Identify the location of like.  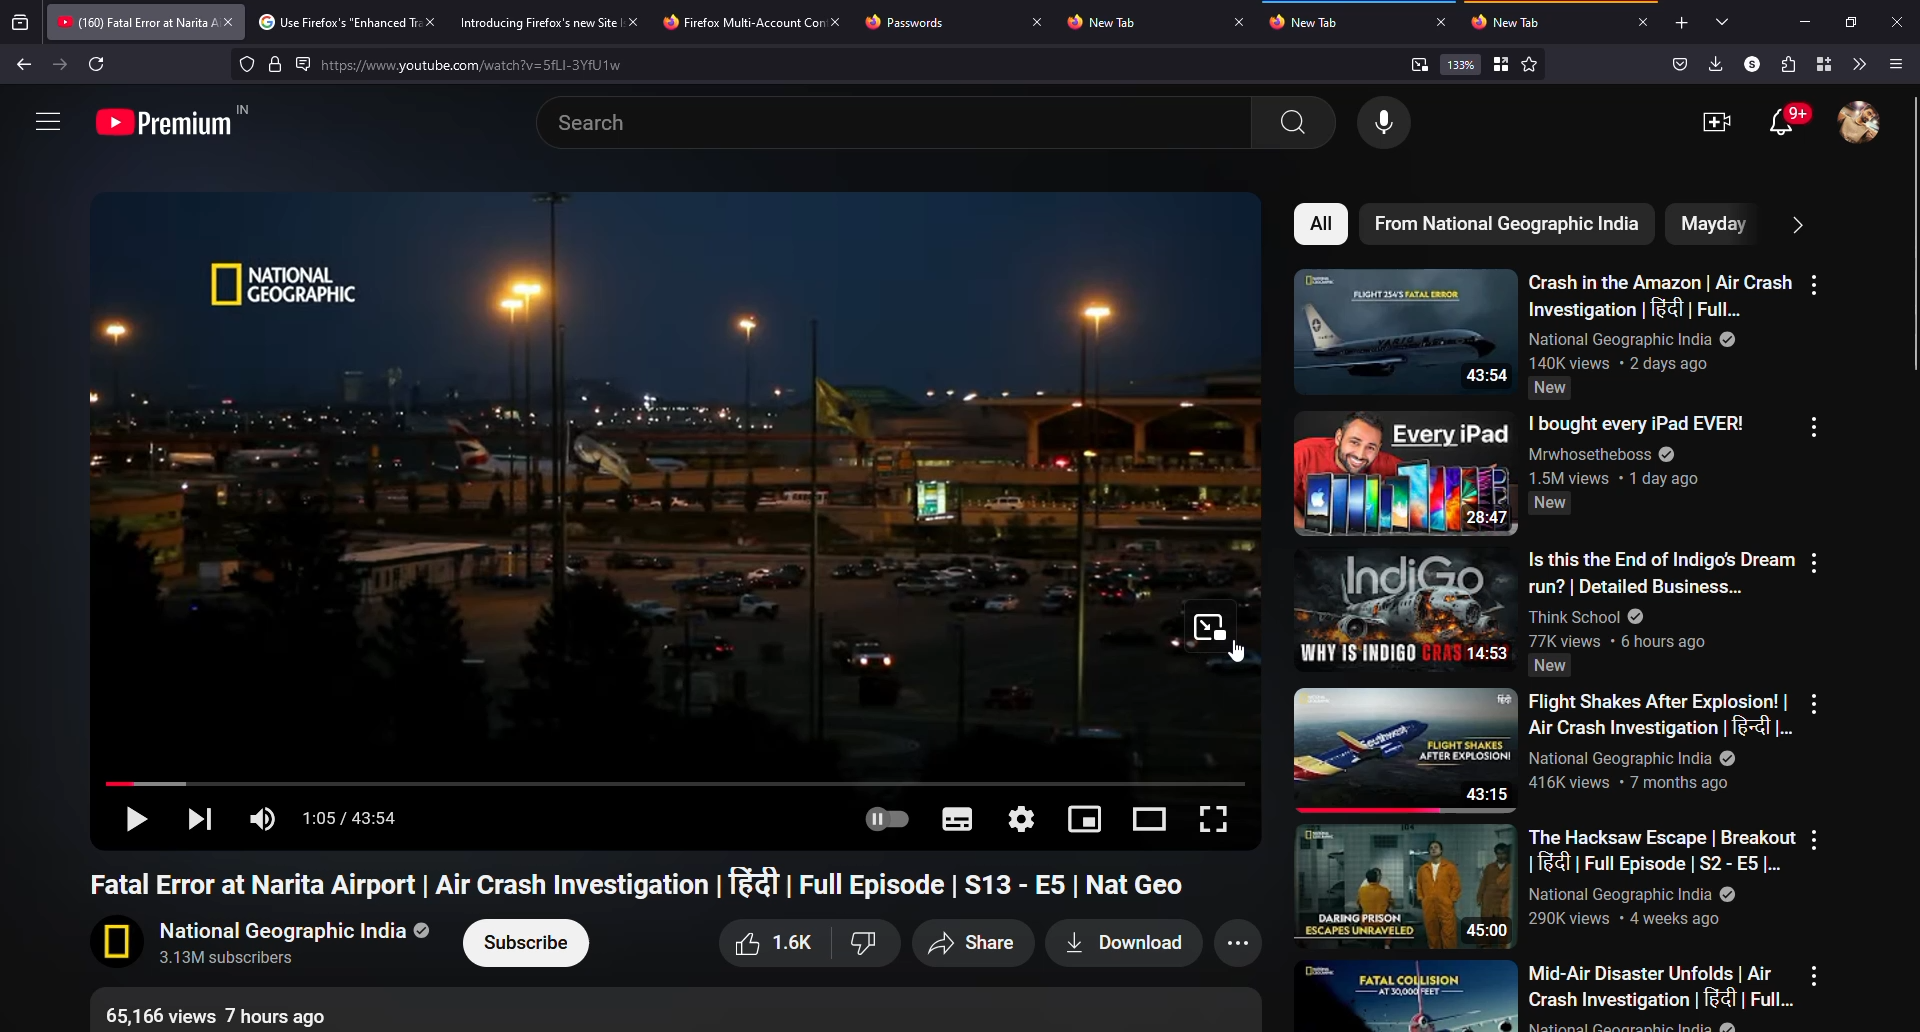
(770, 944).